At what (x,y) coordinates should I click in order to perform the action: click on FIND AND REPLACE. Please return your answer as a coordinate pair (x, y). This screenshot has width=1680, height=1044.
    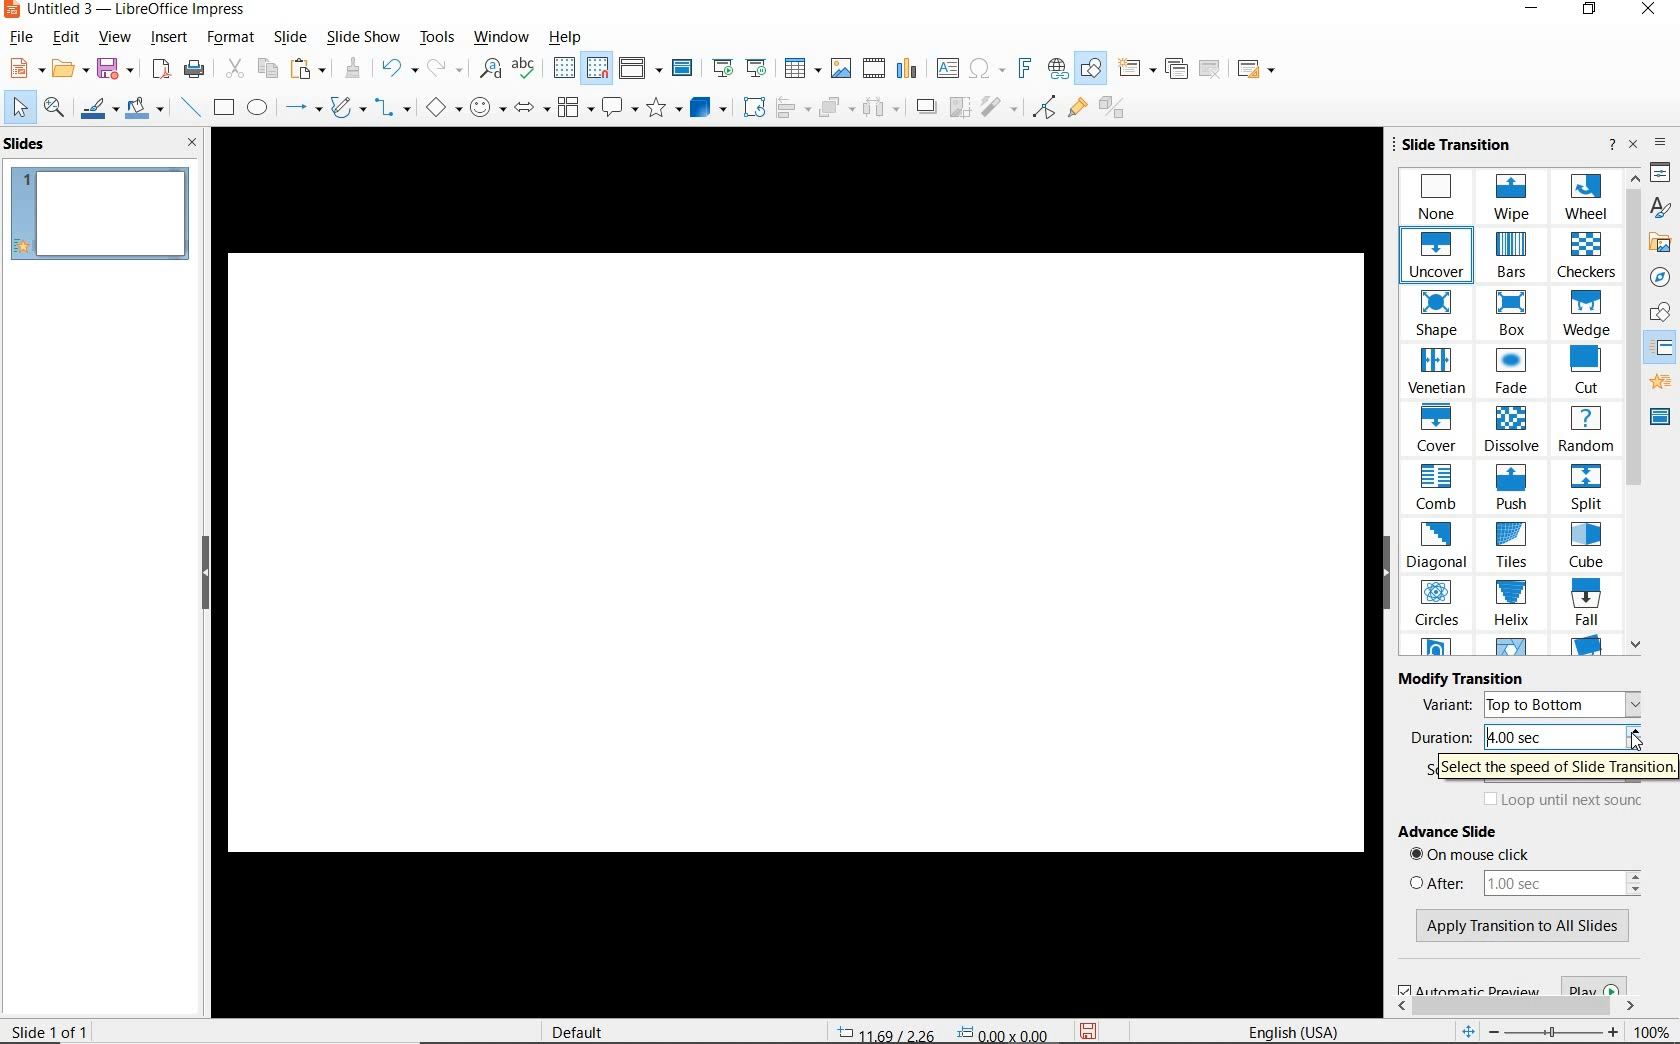
    Looking at the image, I should click on (489, 70).